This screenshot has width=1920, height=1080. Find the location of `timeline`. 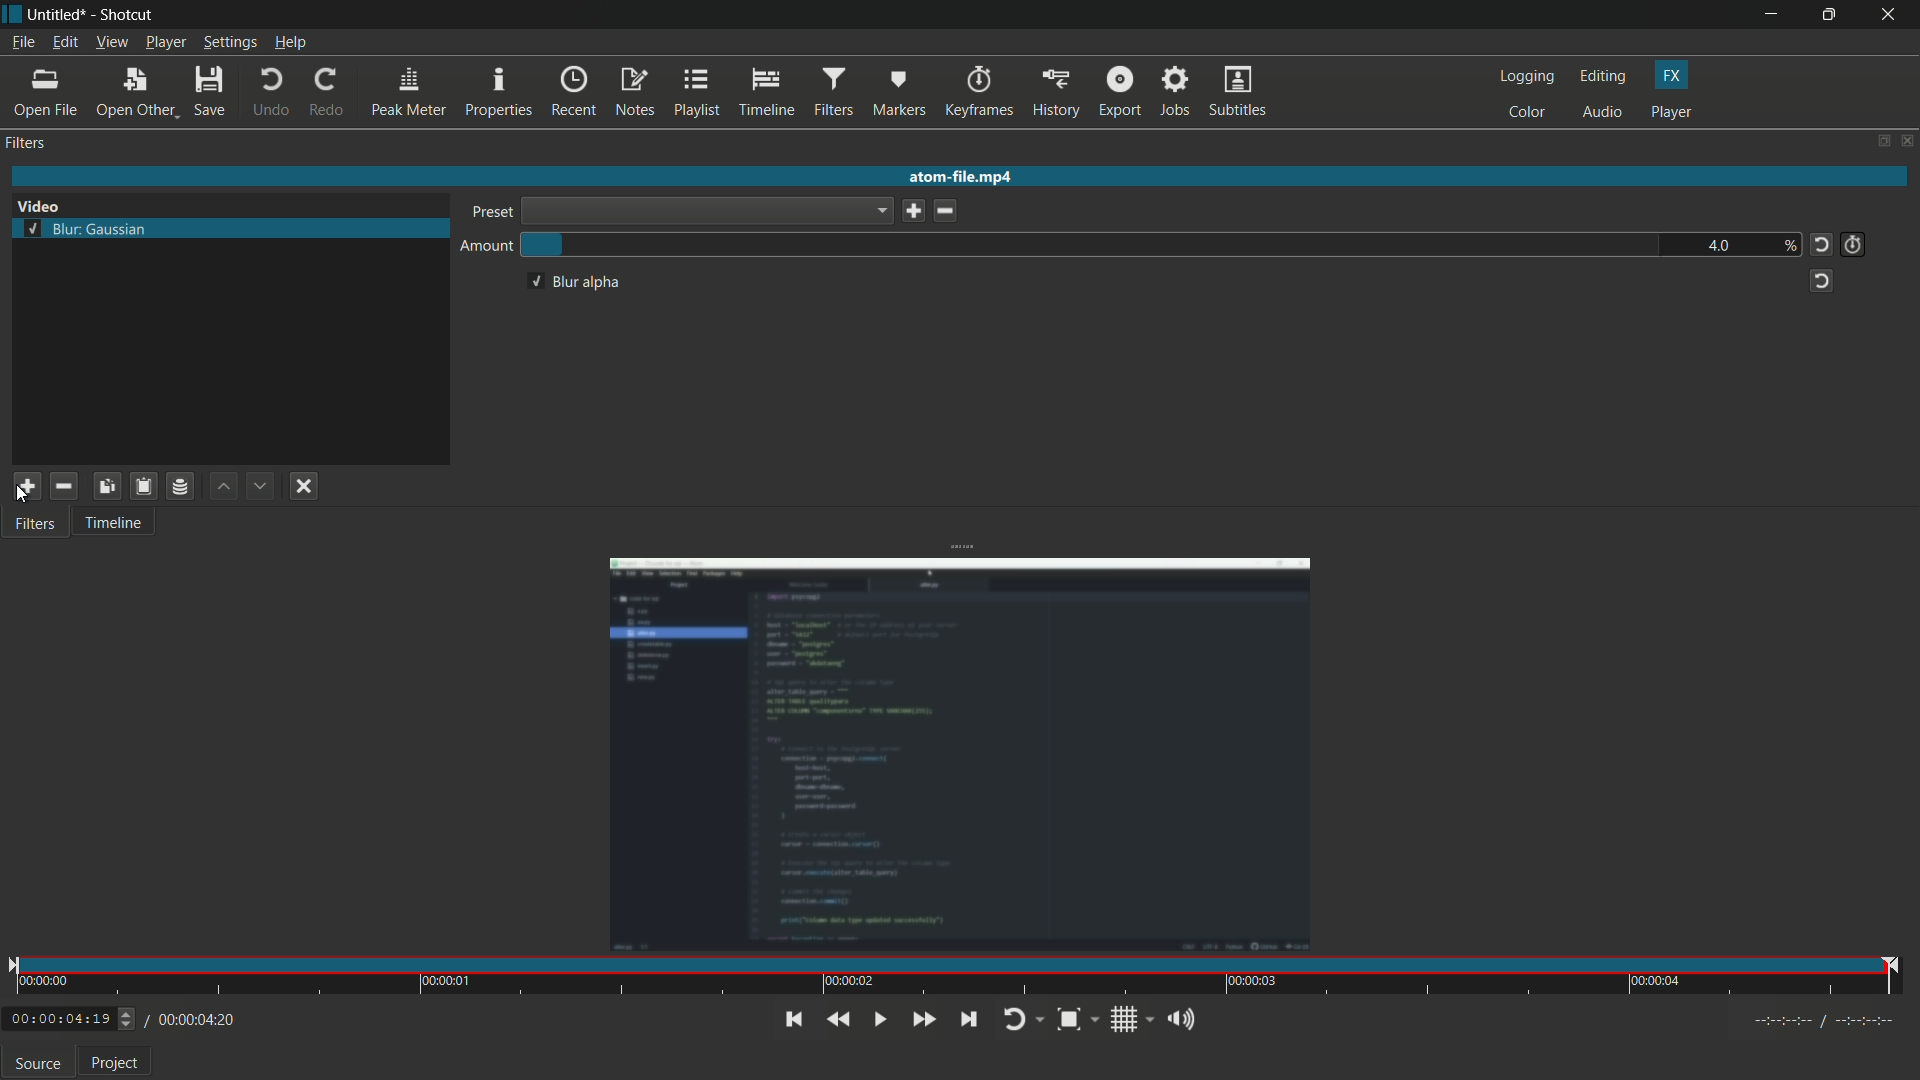

timeline is located at coordinates (112, 525).